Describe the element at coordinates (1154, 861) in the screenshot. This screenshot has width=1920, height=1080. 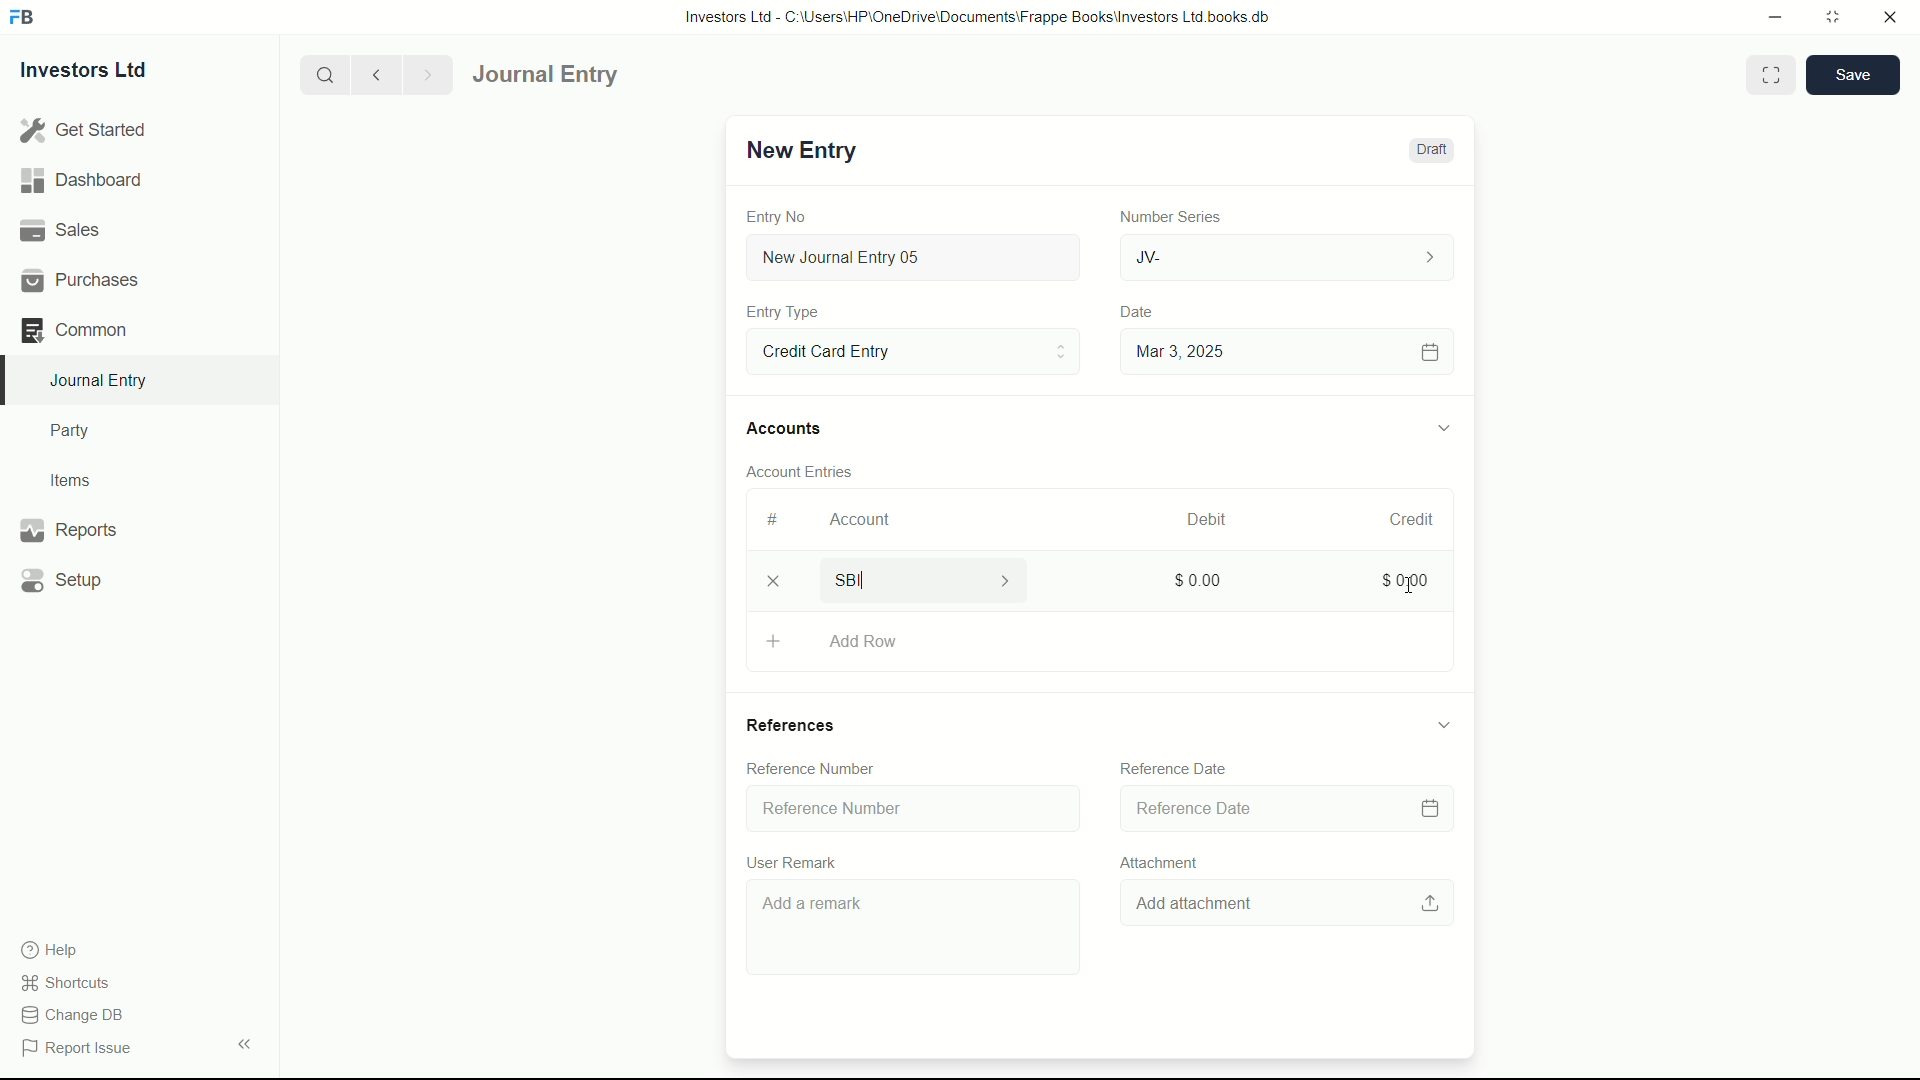
I see `Attachment` at that location.